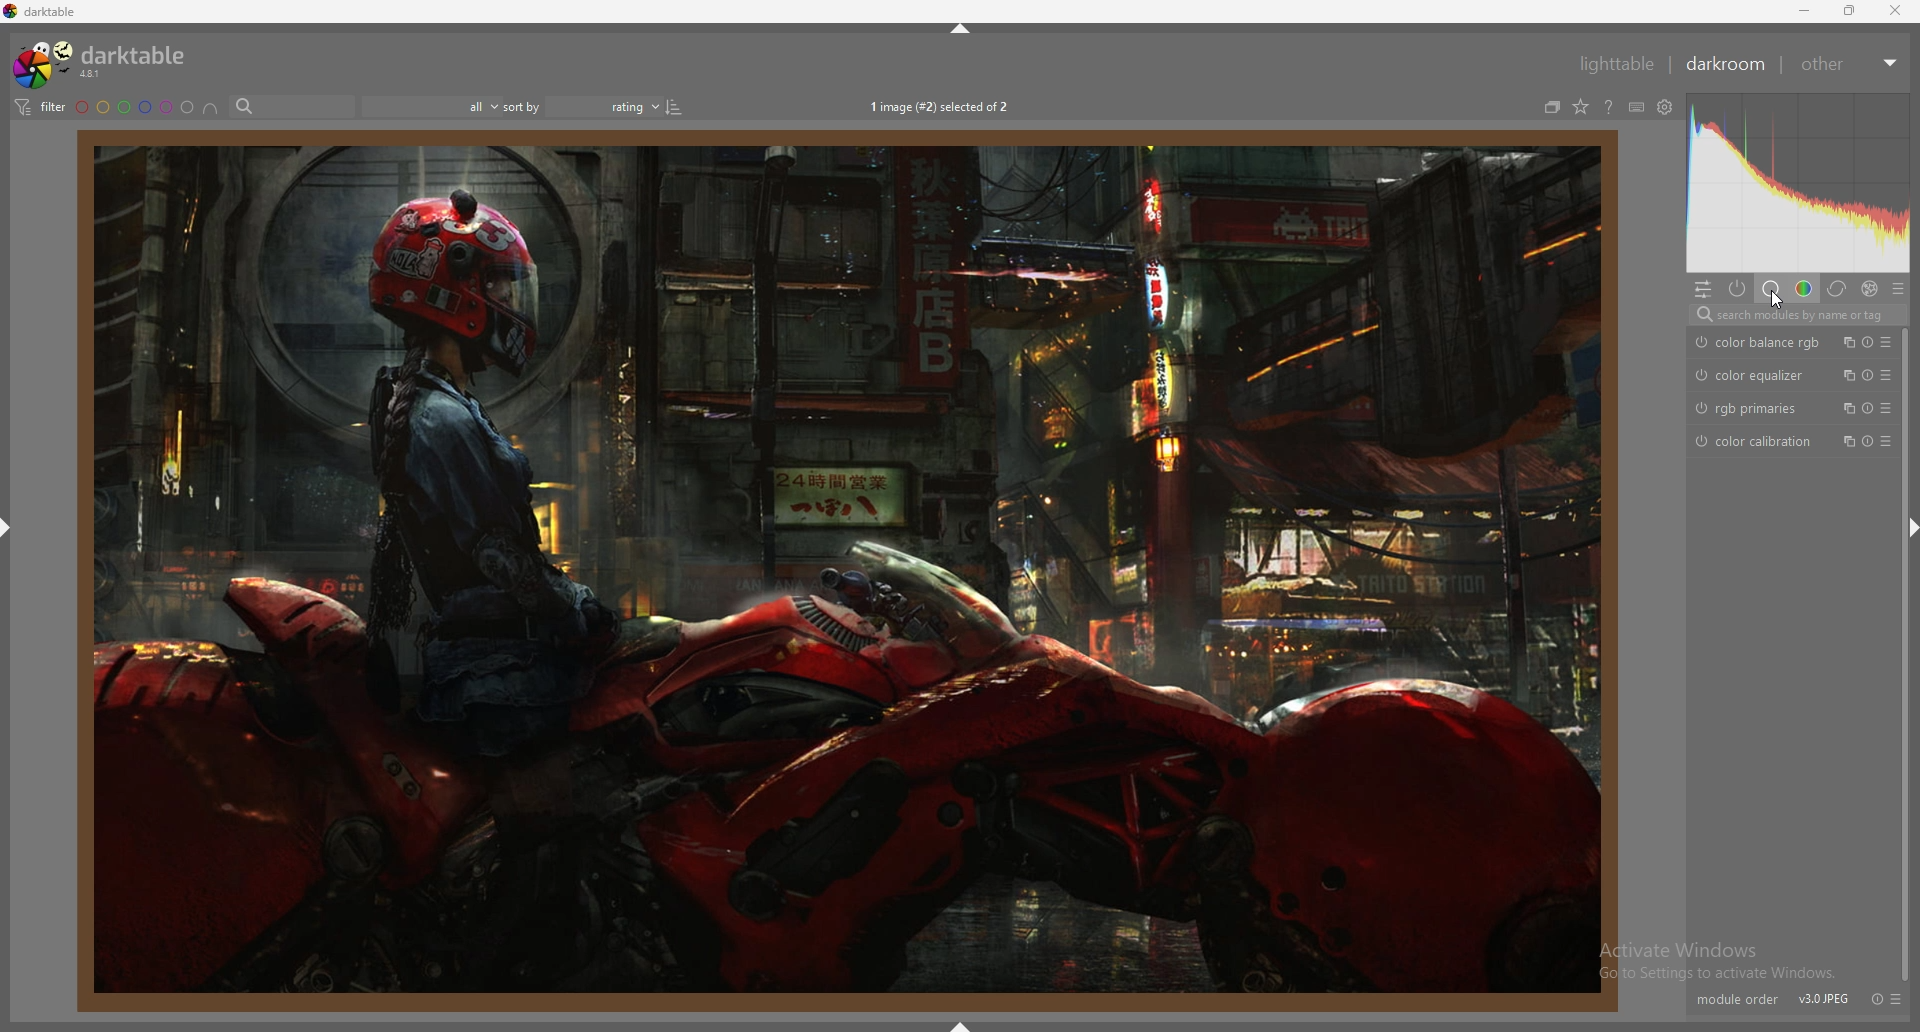 This screenshot has height=1032, width=1920. What do you see at coordinates (1822, 997) in the screenshot?
I see `V30IPEG` at bounding box center [1822, 997].